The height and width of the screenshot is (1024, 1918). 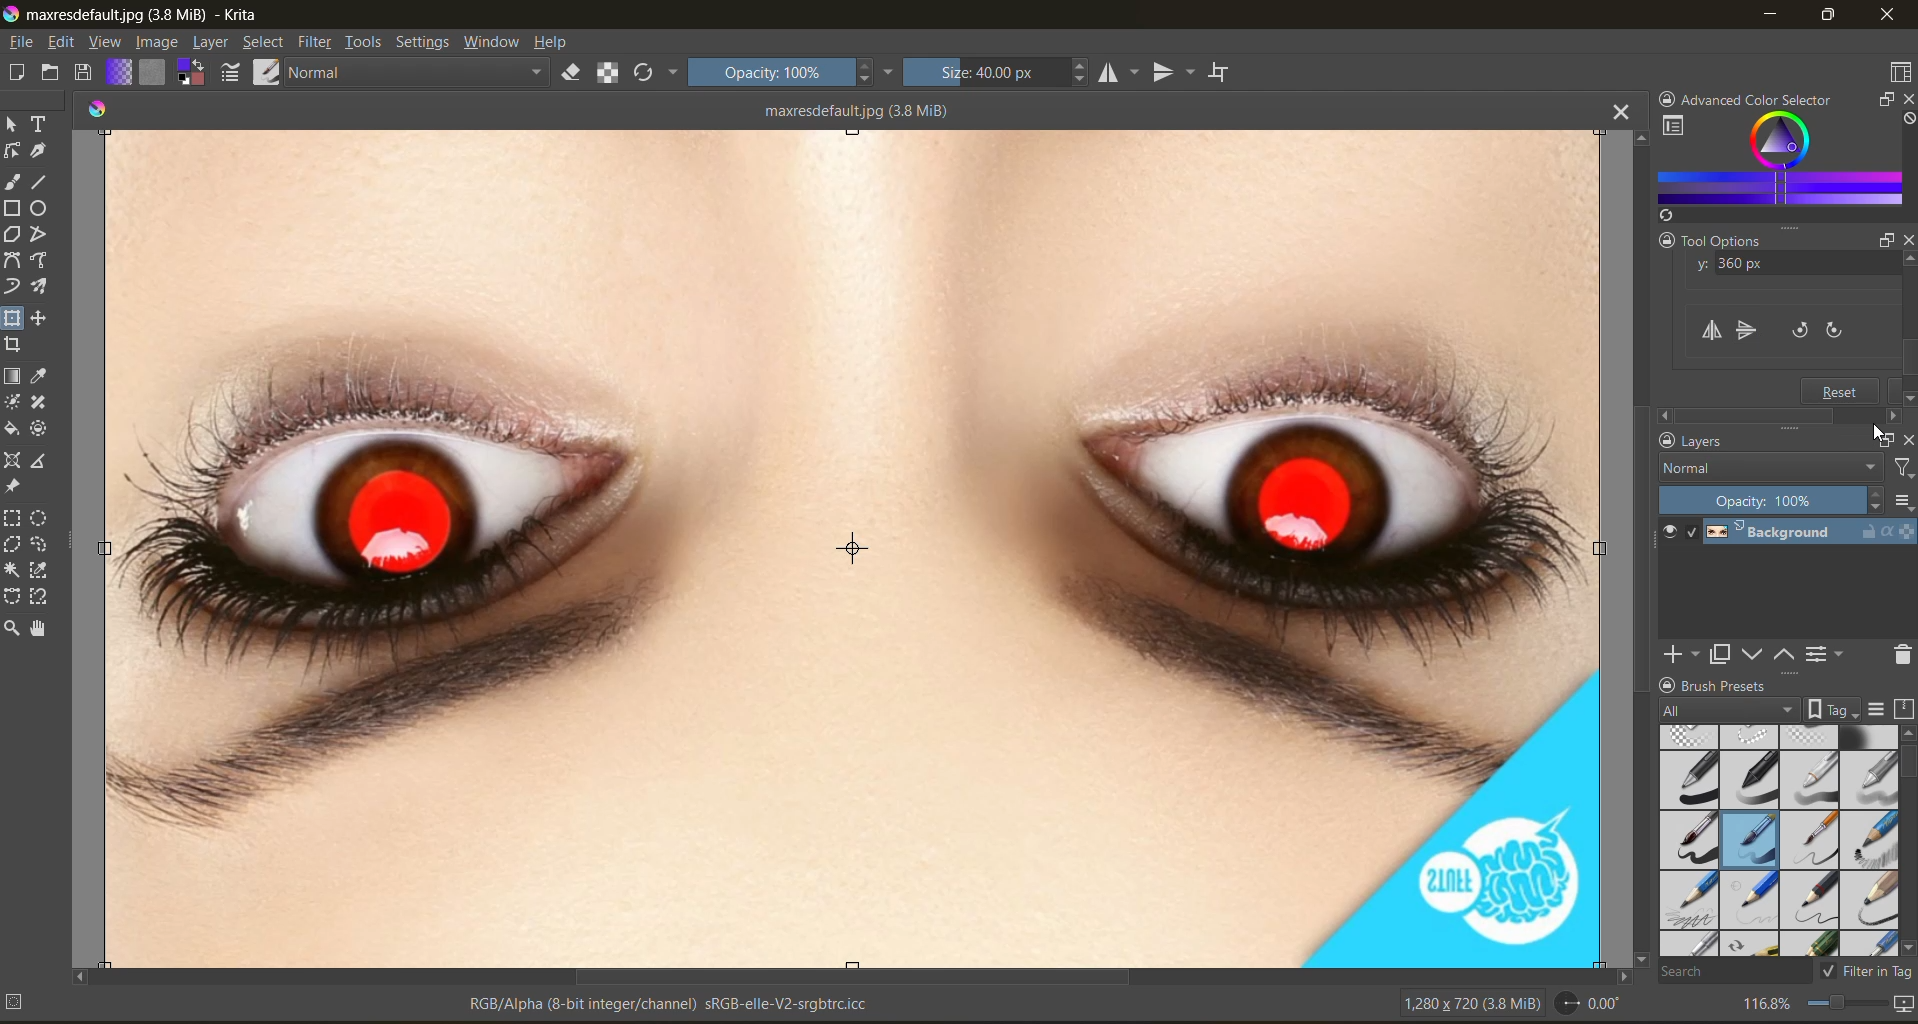 I want to click on lock docker, so click(x=1665, y=241).